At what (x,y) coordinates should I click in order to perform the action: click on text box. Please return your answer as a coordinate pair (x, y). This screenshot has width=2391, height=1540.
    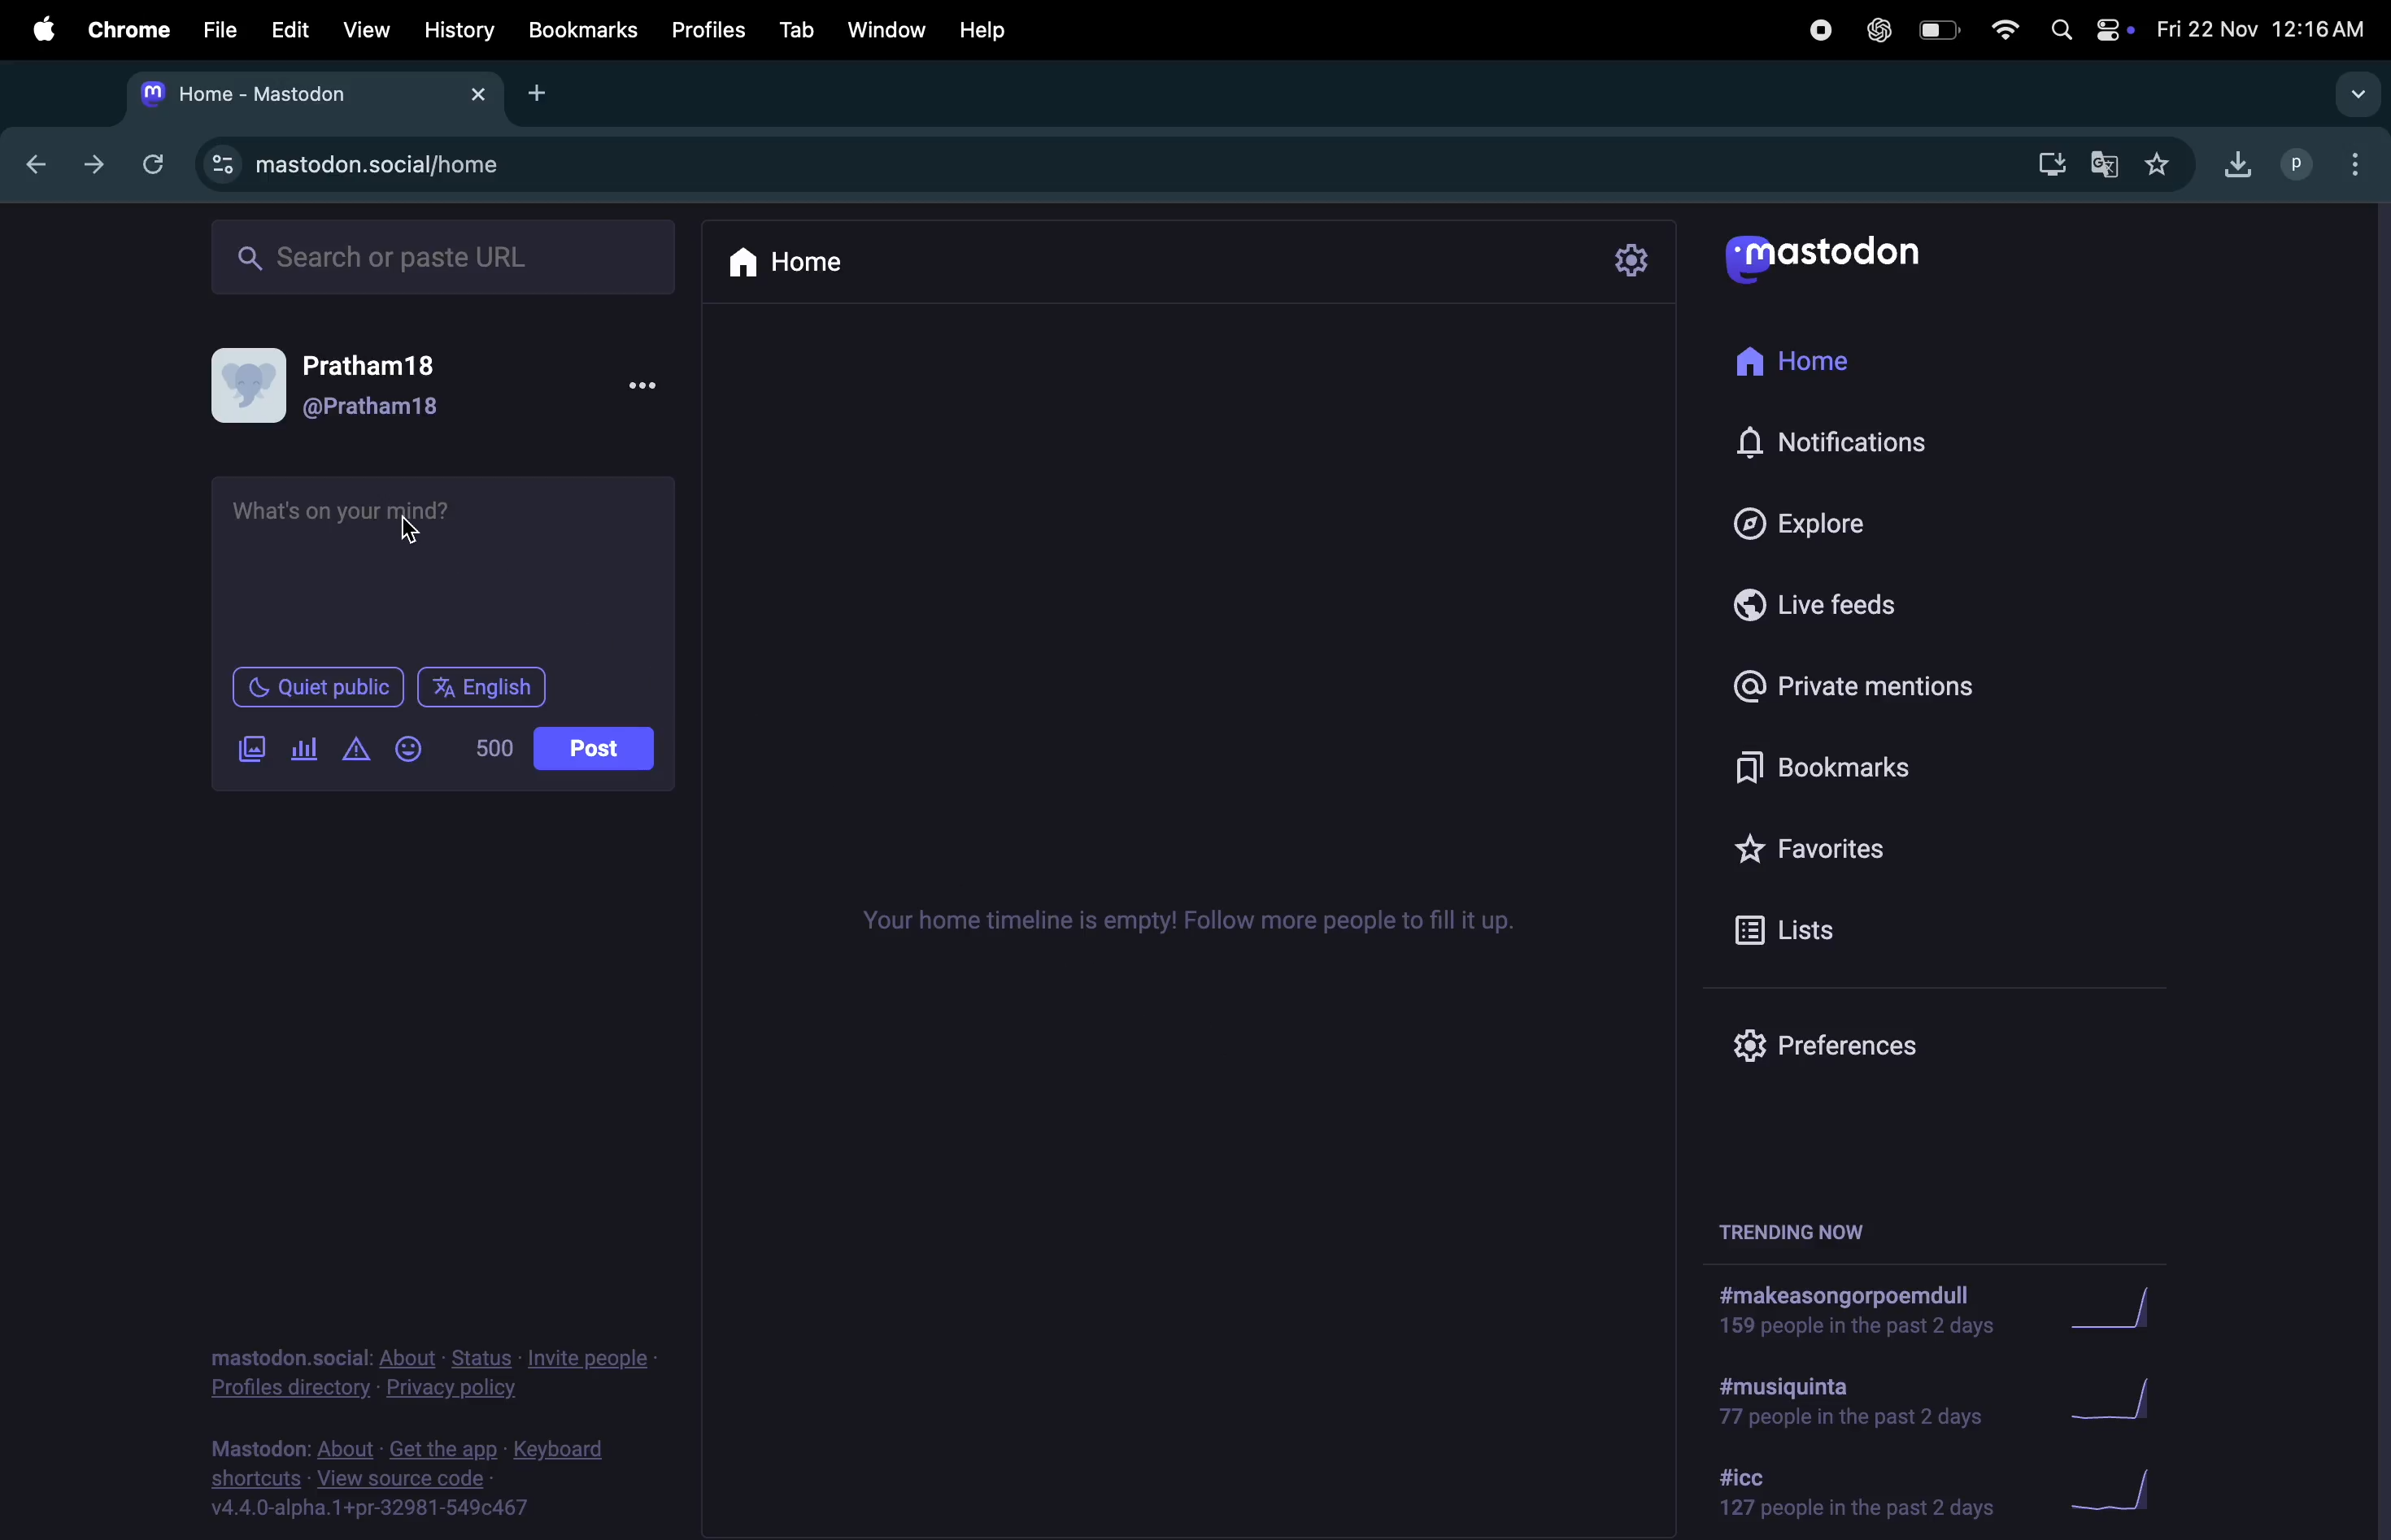
    Looking at the image, I should click on (440, 557).